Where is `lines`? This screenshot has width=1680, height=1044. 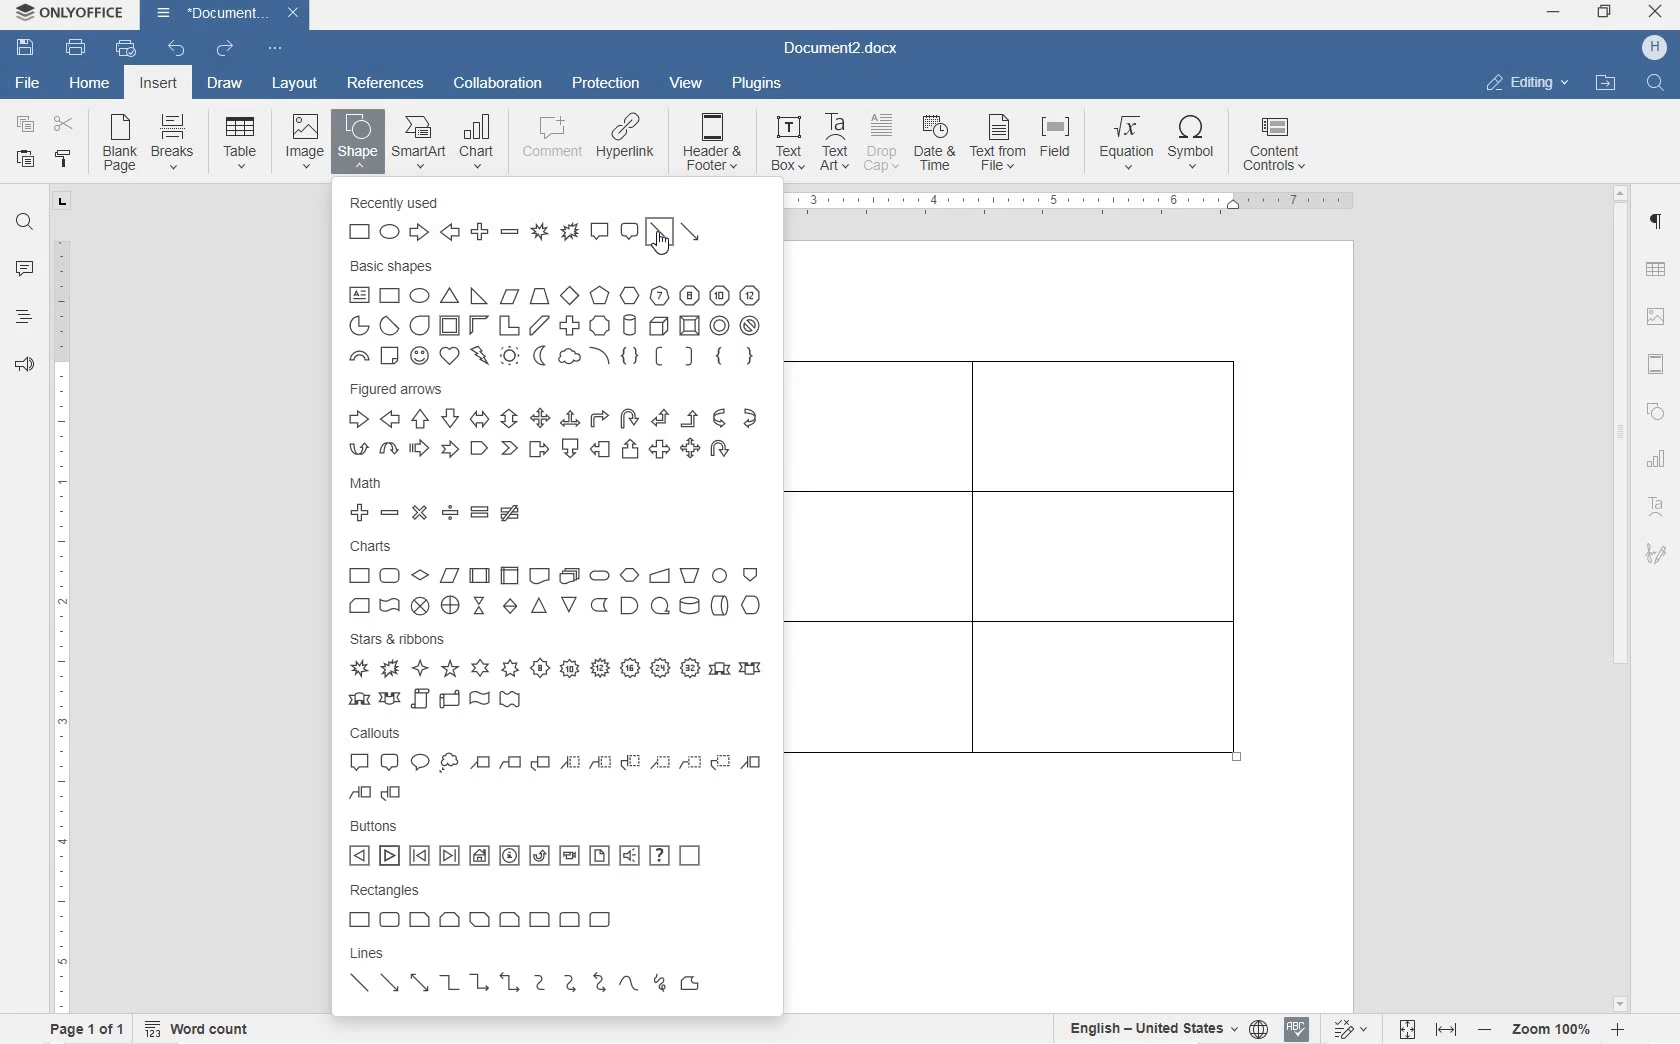 lines is located at coordinates (561, 973).